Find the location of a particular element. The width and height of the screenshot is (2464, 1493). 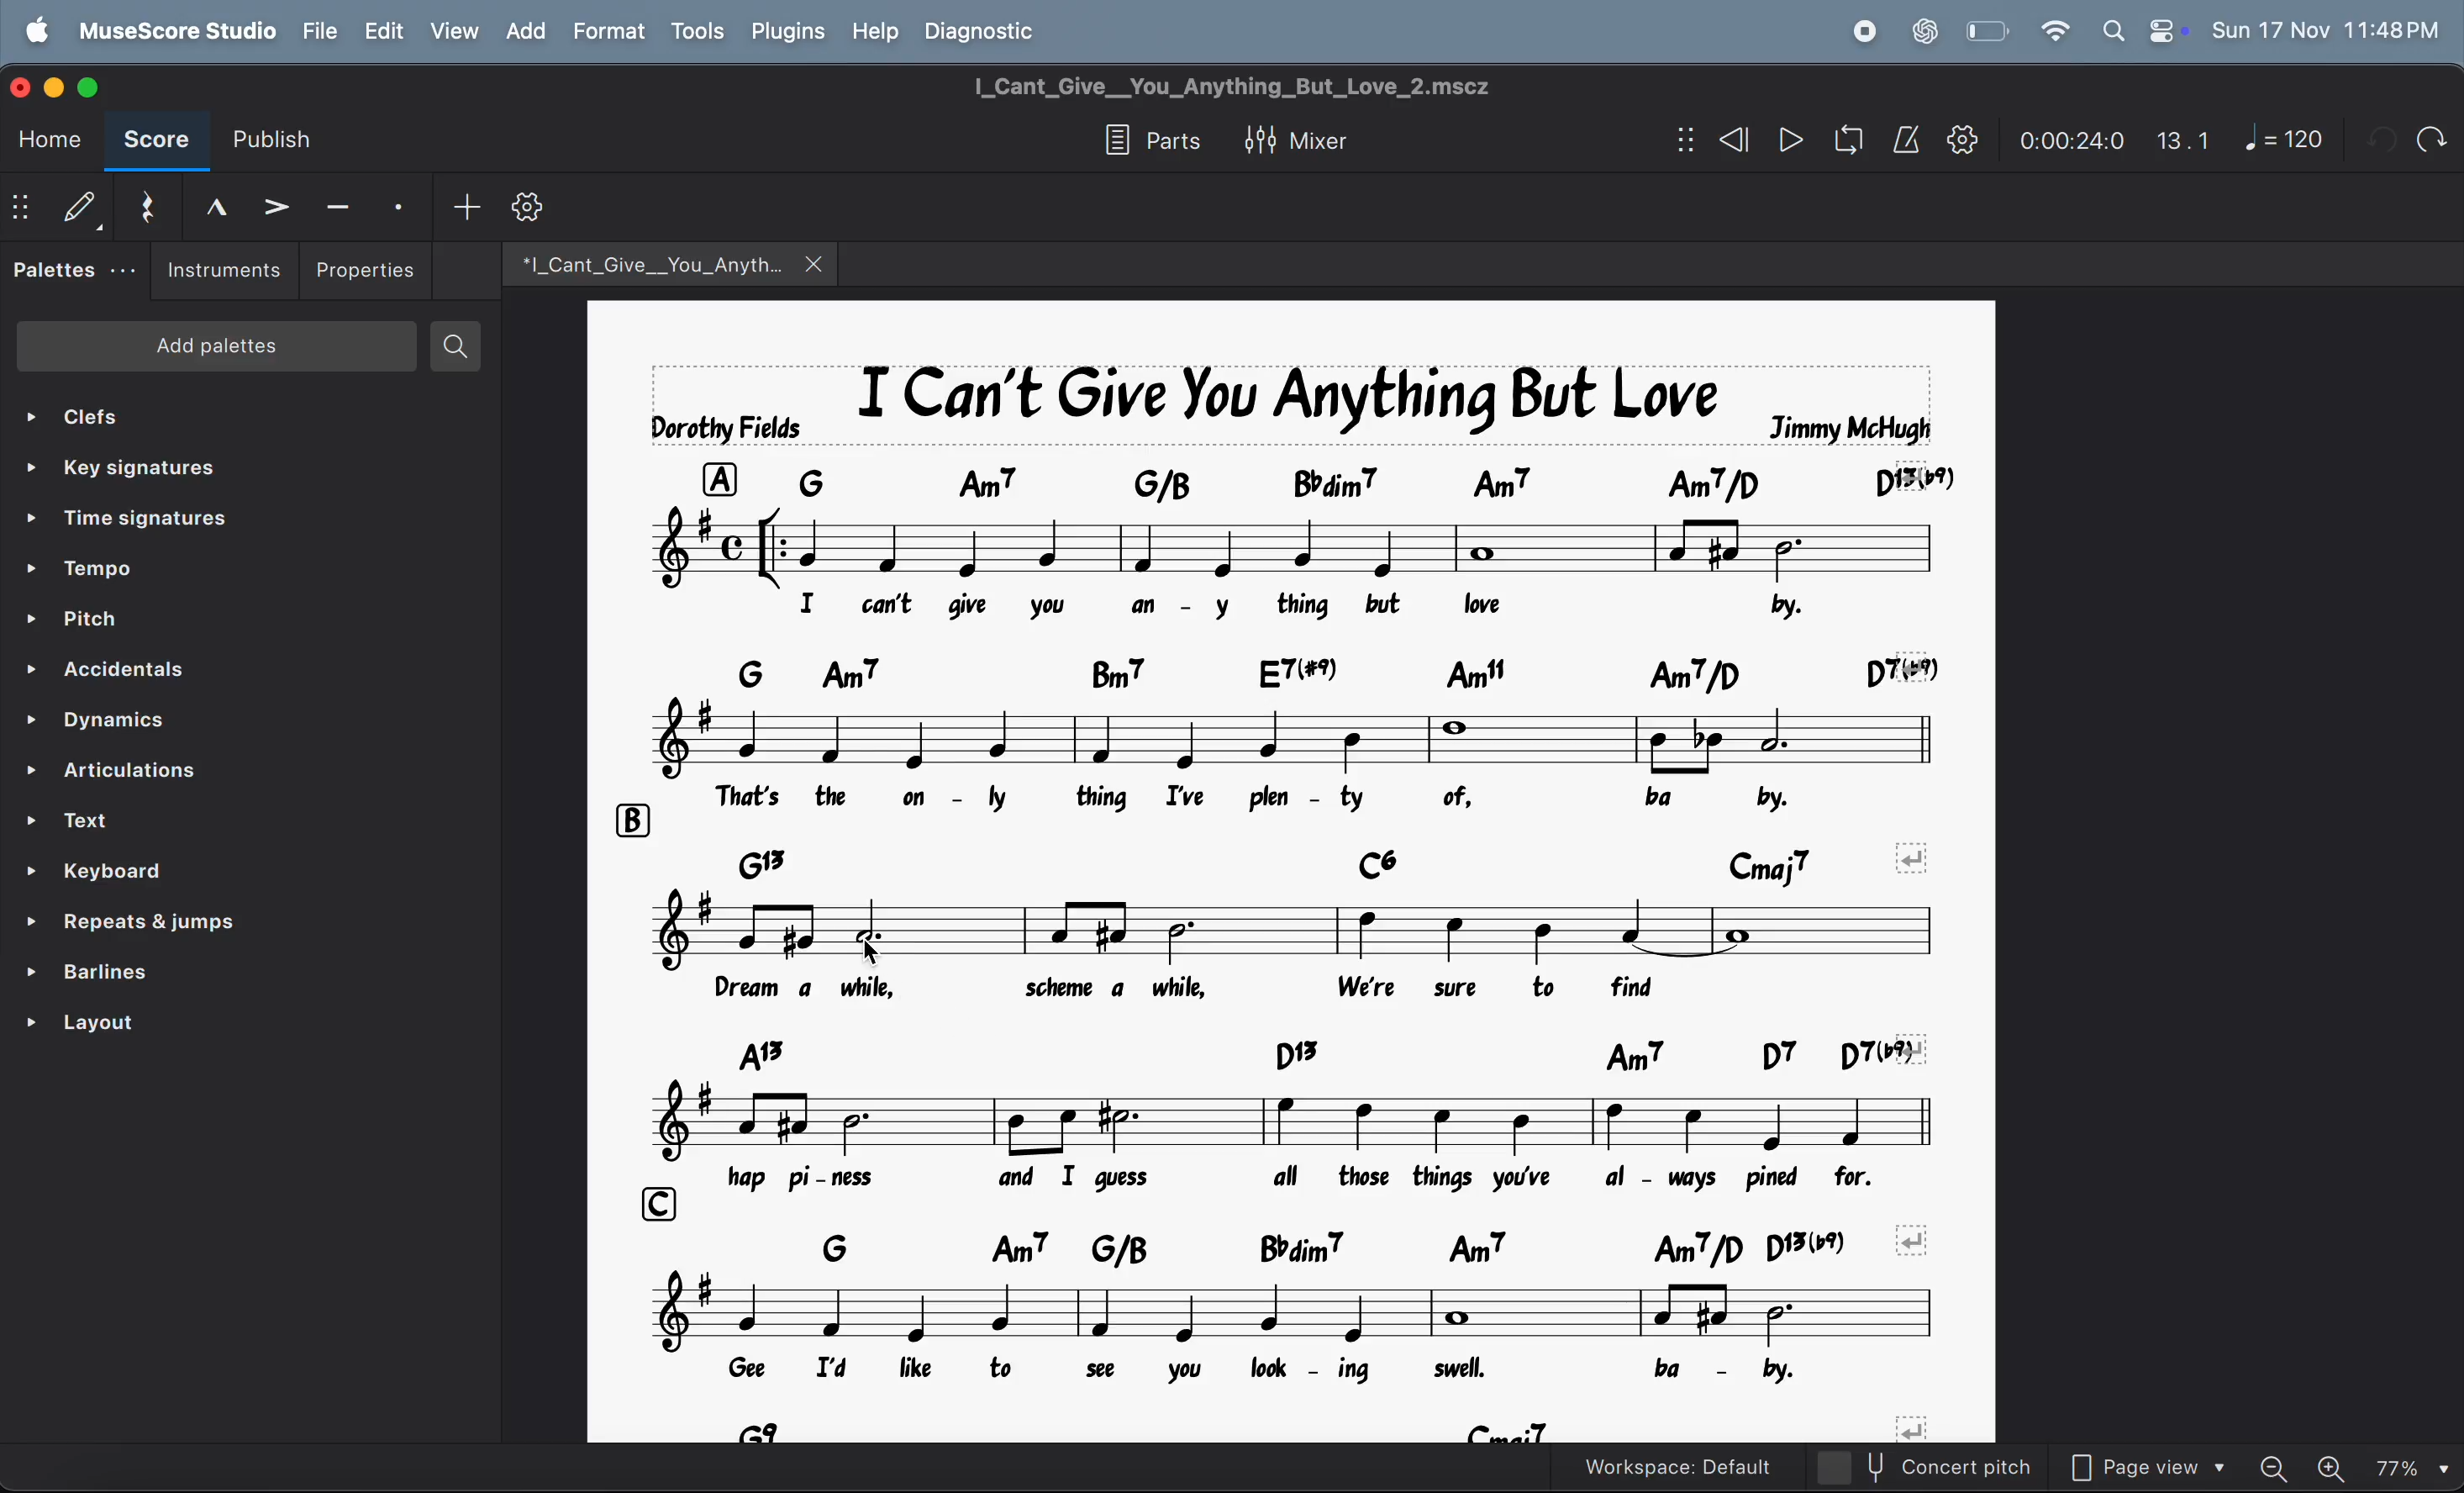

clefs is located at coordinates (221, 416).